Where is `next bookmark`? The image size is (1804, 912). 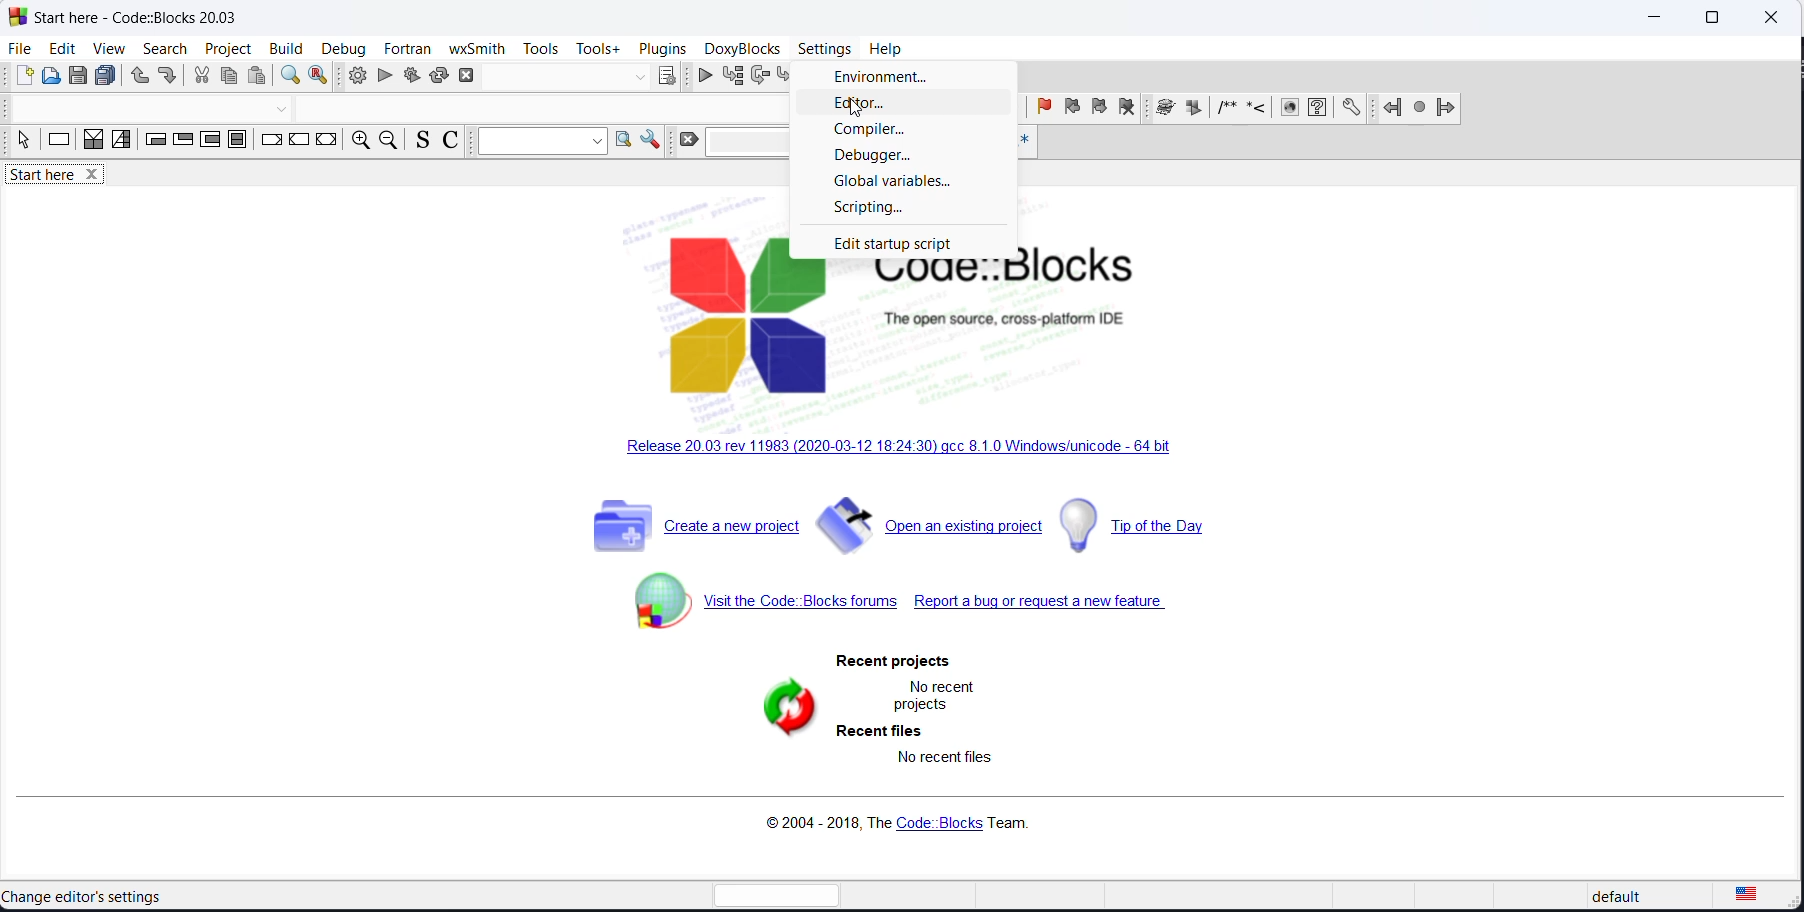
next bookmark is located at coordinates (1098, 110).